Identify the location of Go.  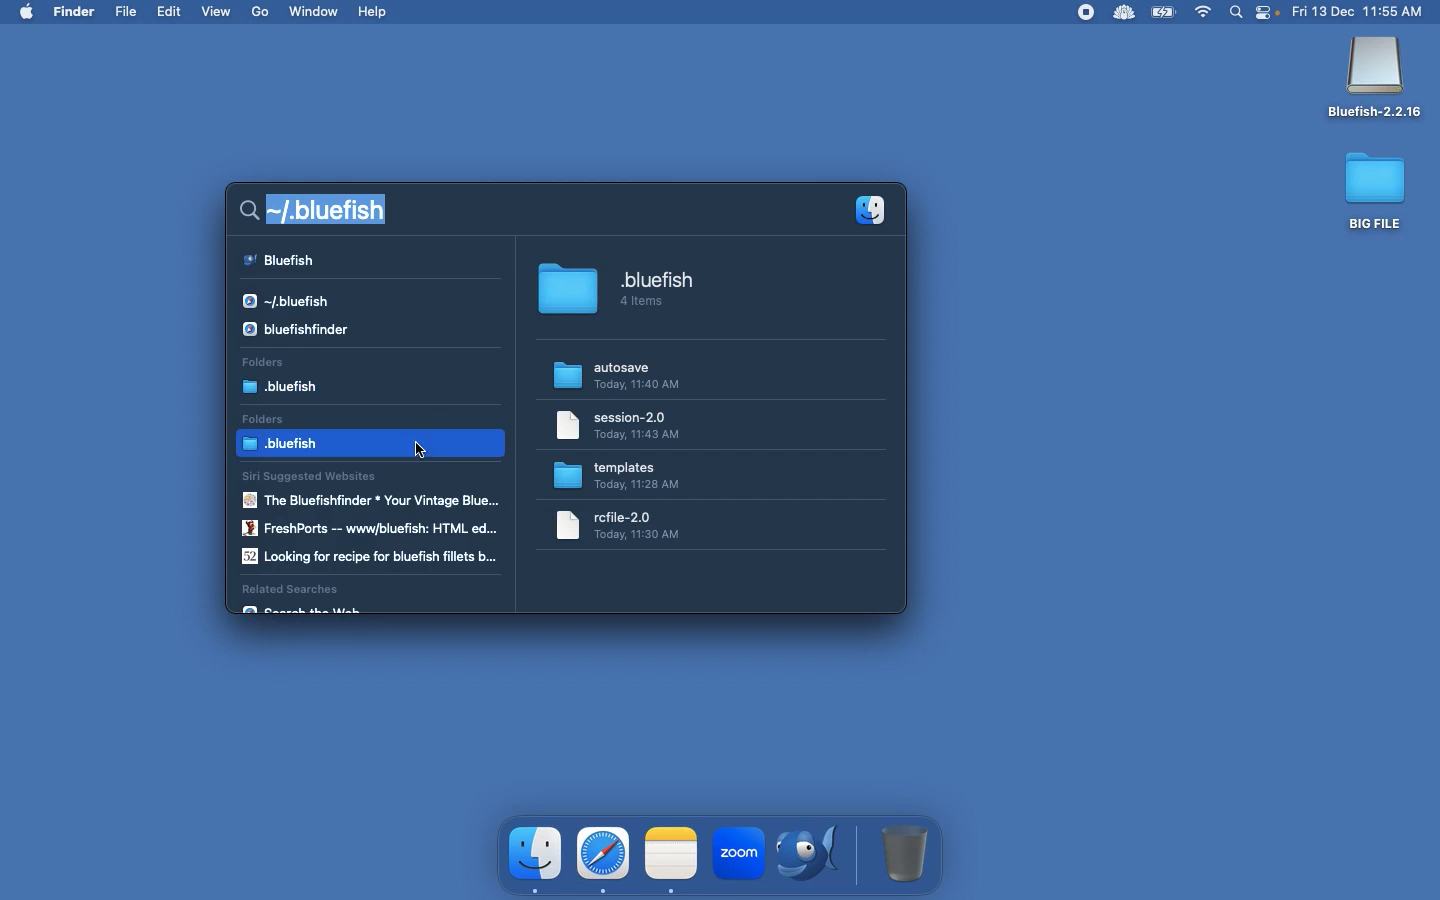
(262, 12).